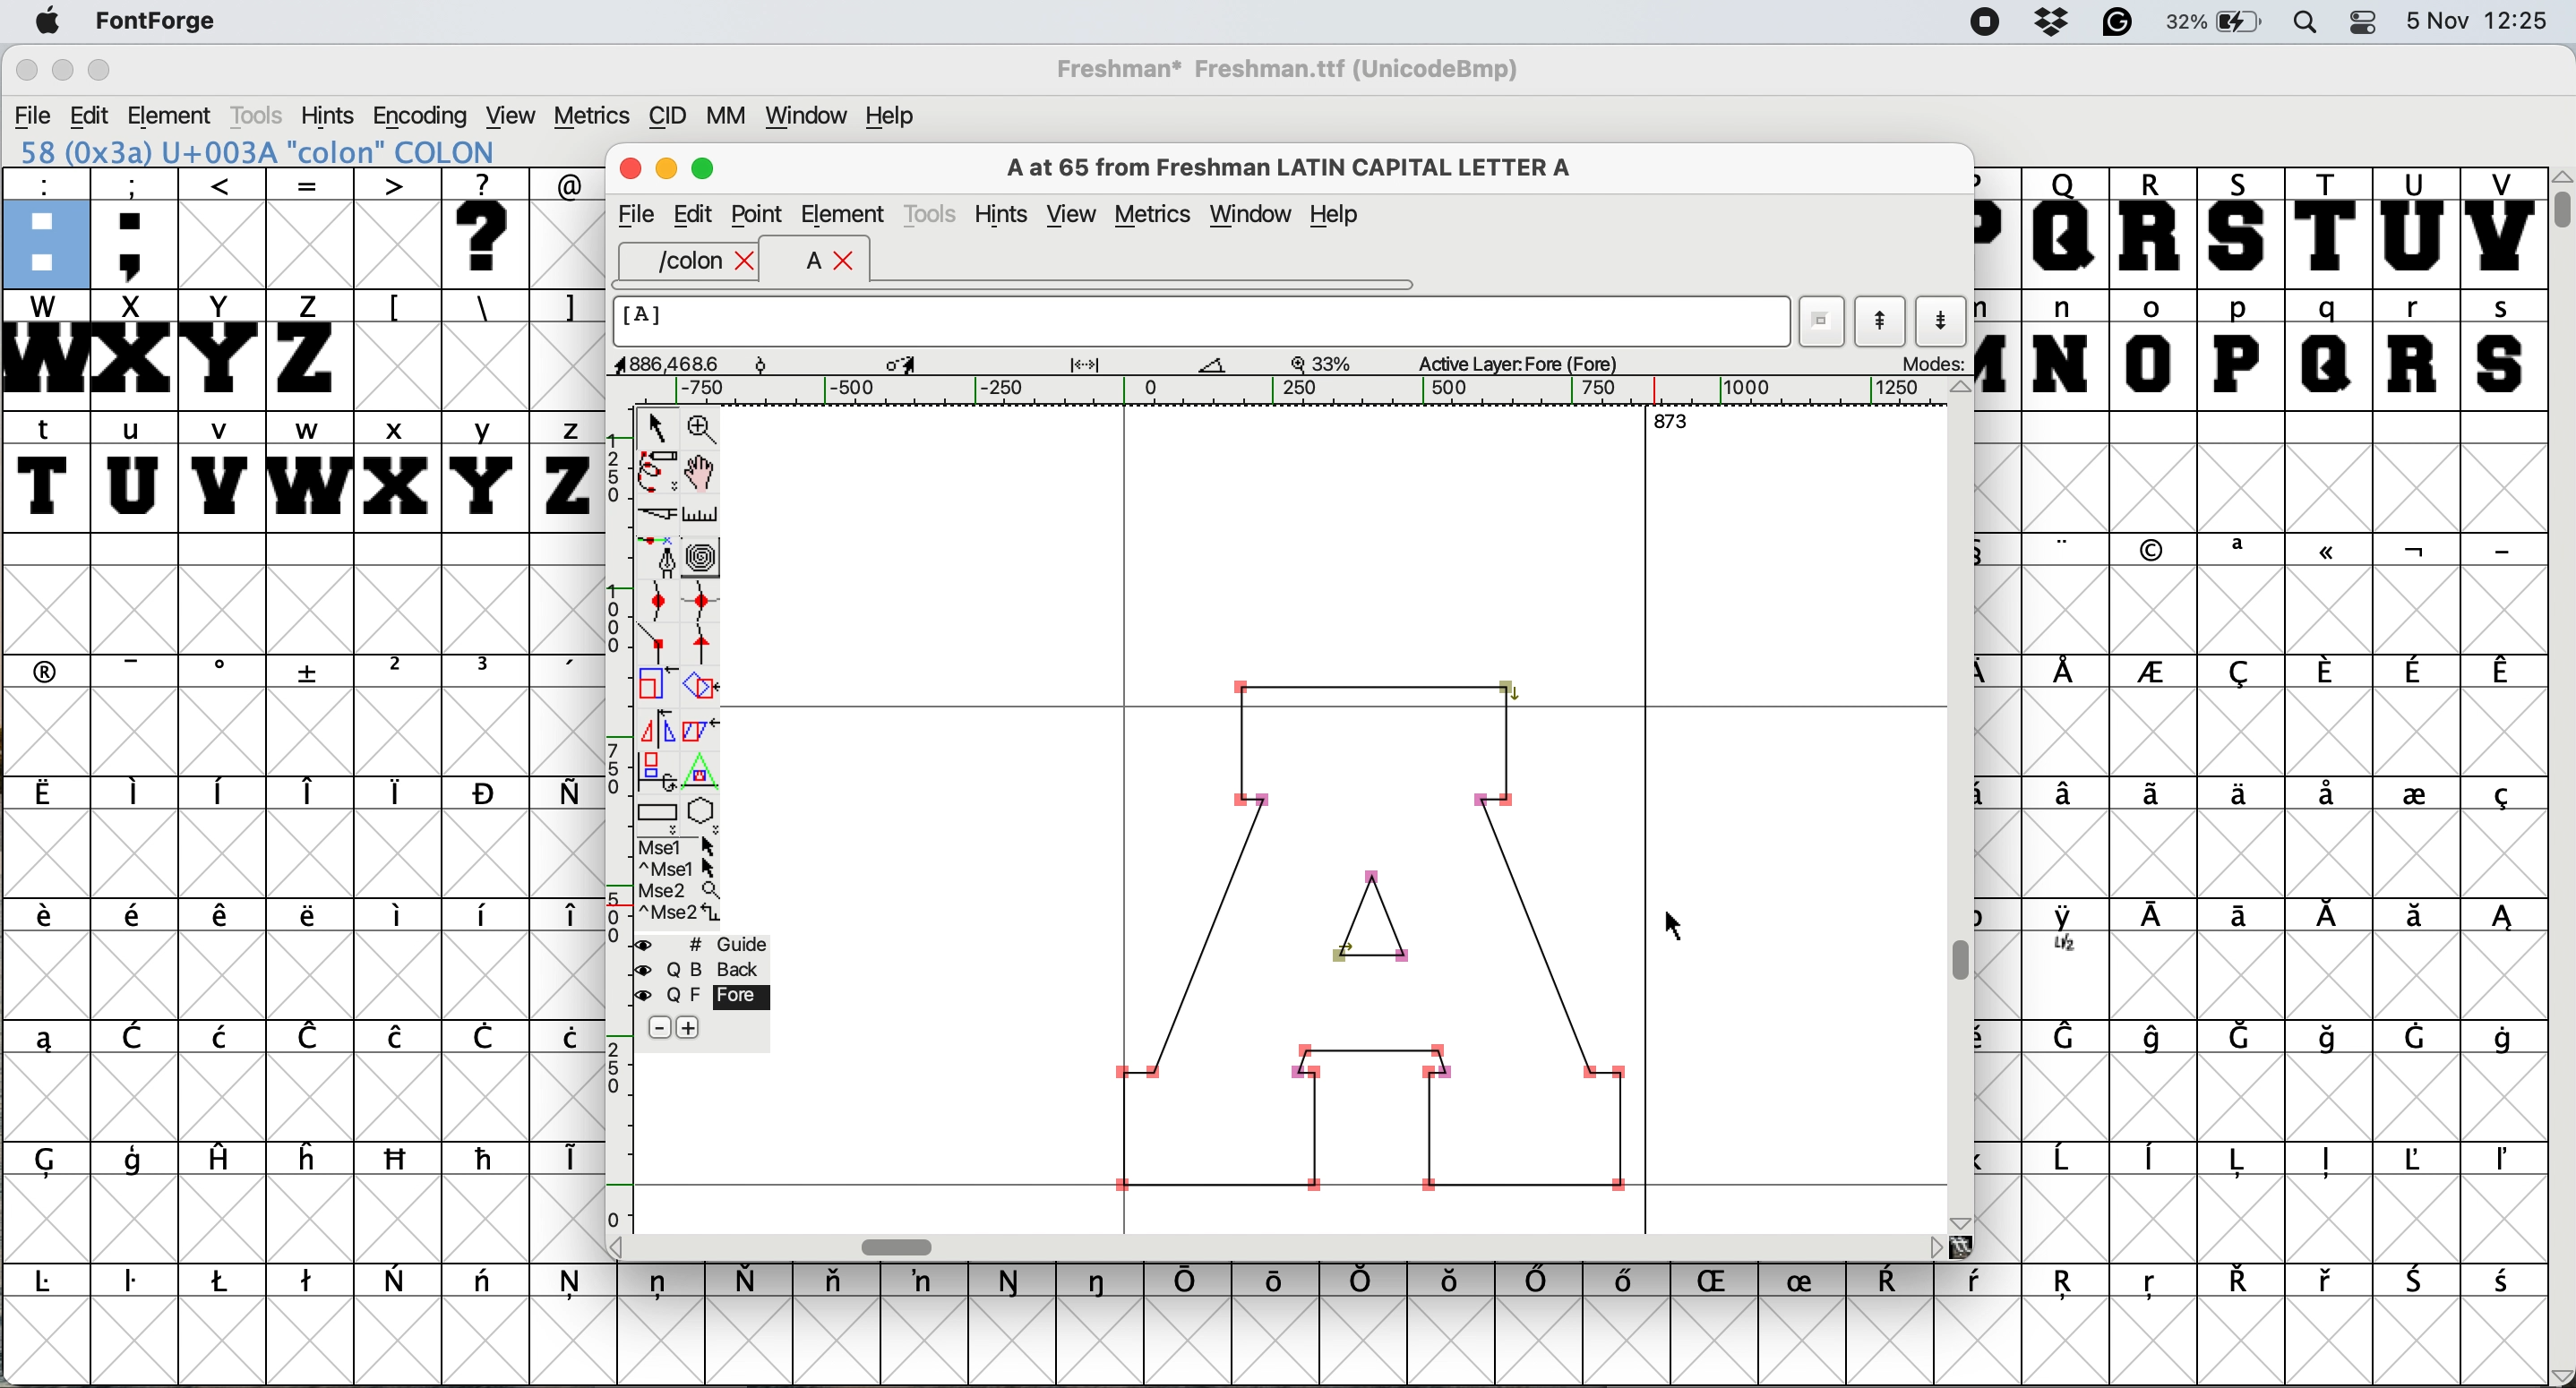 This screenshot has width=2576, height=1388. Describe the element at coordinates (2242, 671) in the screenshot. I see `symbol` at that location.